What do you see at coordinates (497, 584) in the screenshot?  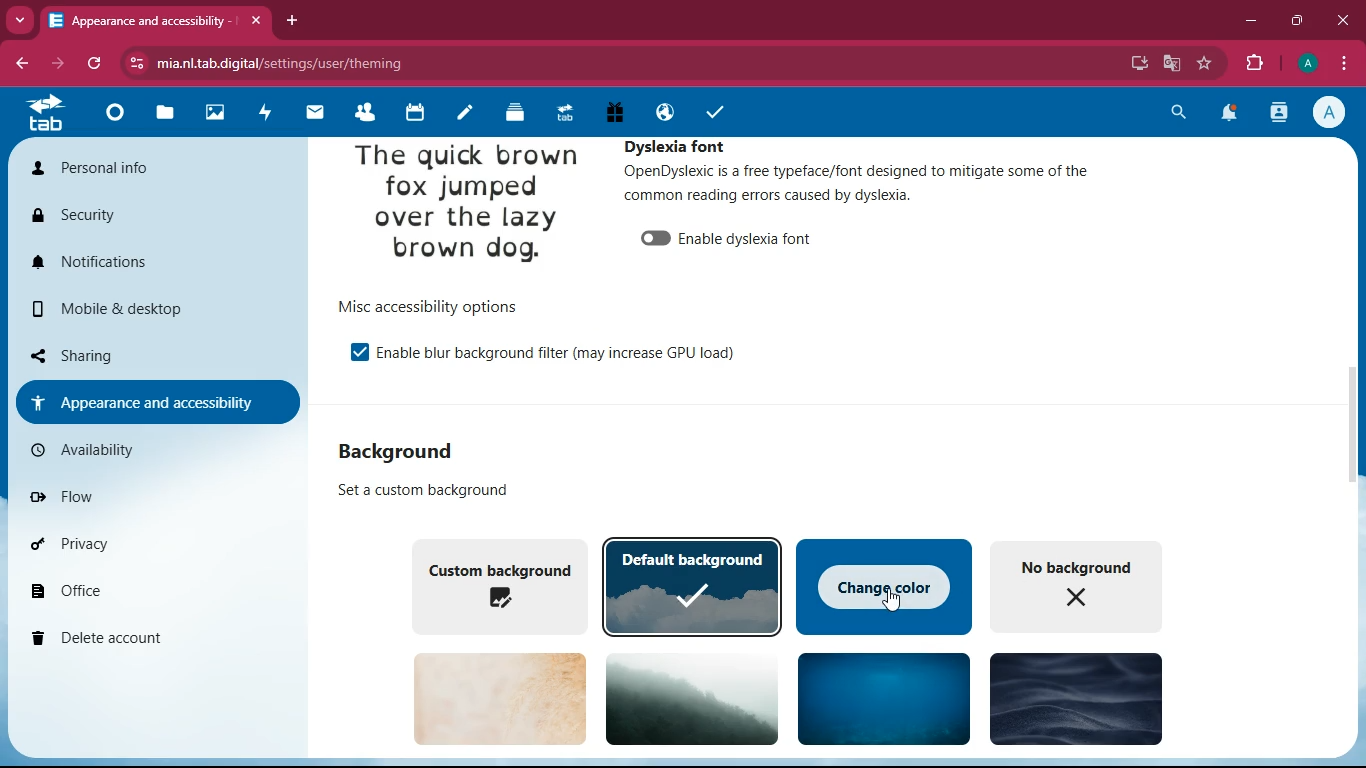 I see `custom background` at bounding box center [497, 584].